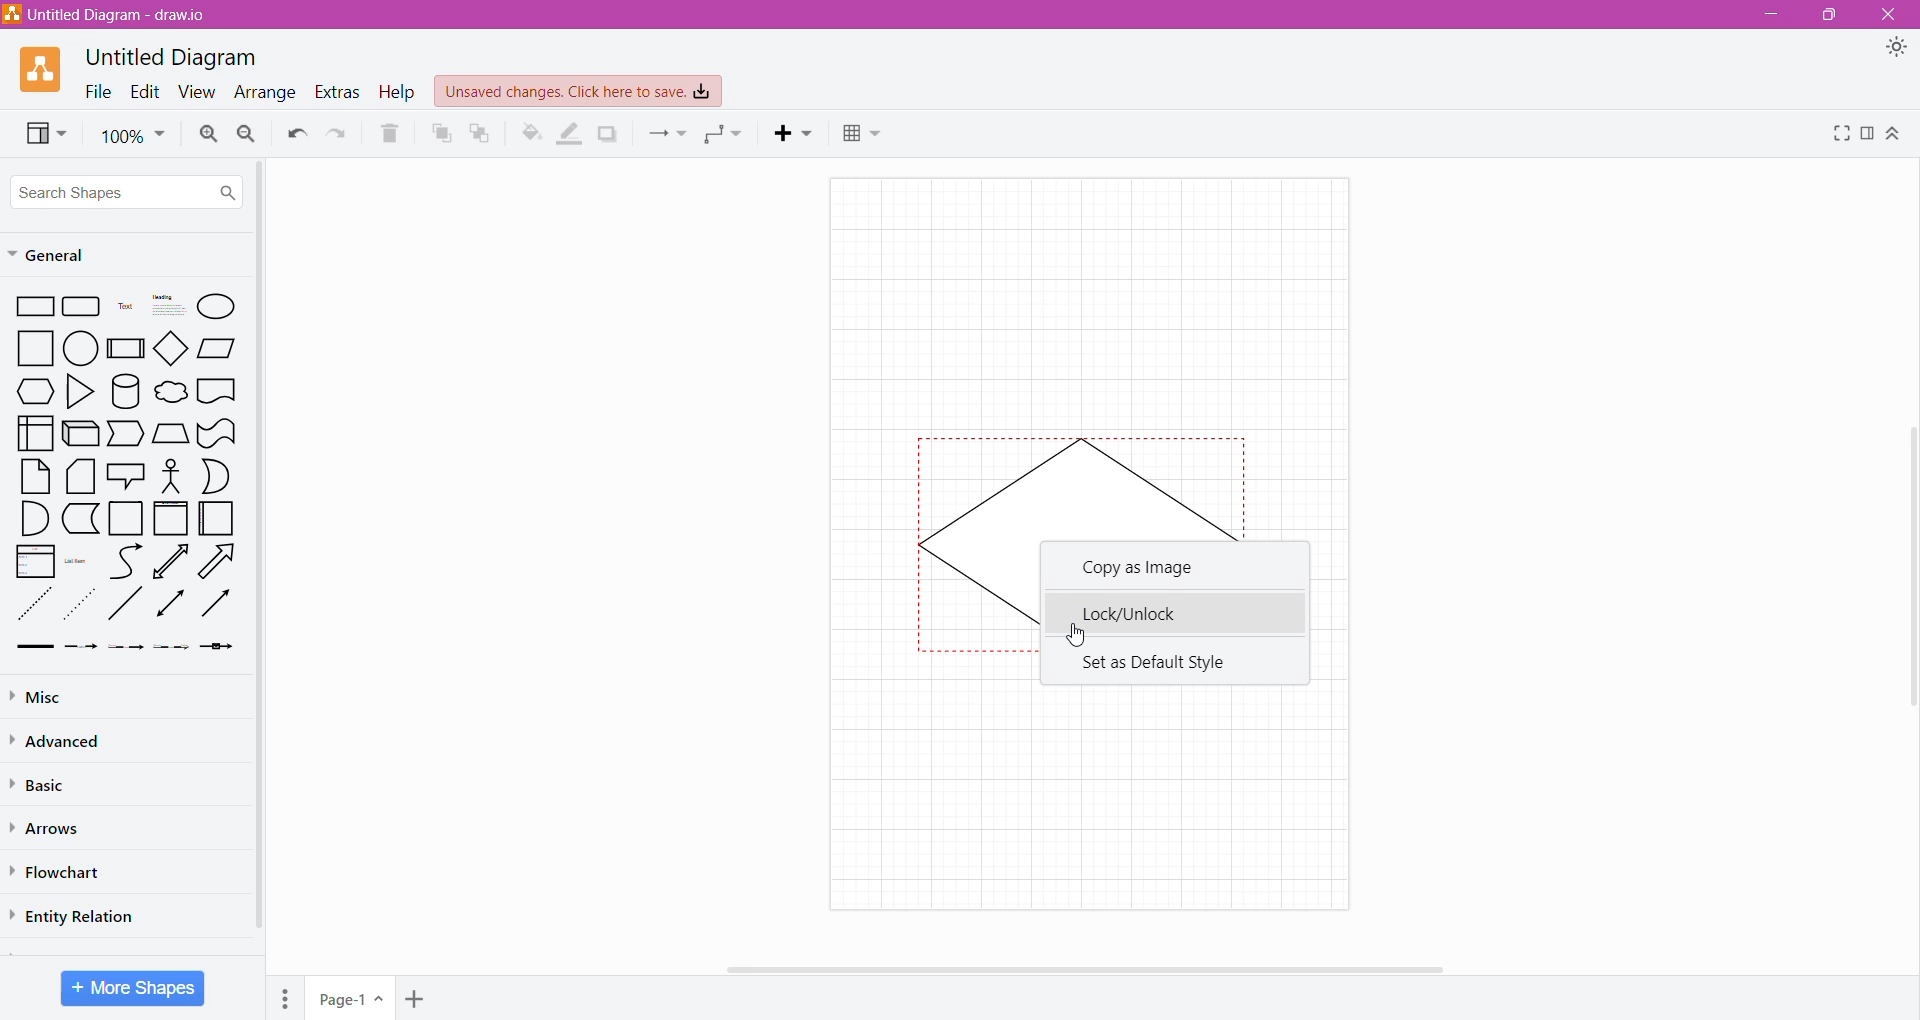 This screenshot has height=1020, width=1920. What do you see at coordinates (218, 348) in the screenshot?
I see `Parallelogram` at bounding box center [218, 348].